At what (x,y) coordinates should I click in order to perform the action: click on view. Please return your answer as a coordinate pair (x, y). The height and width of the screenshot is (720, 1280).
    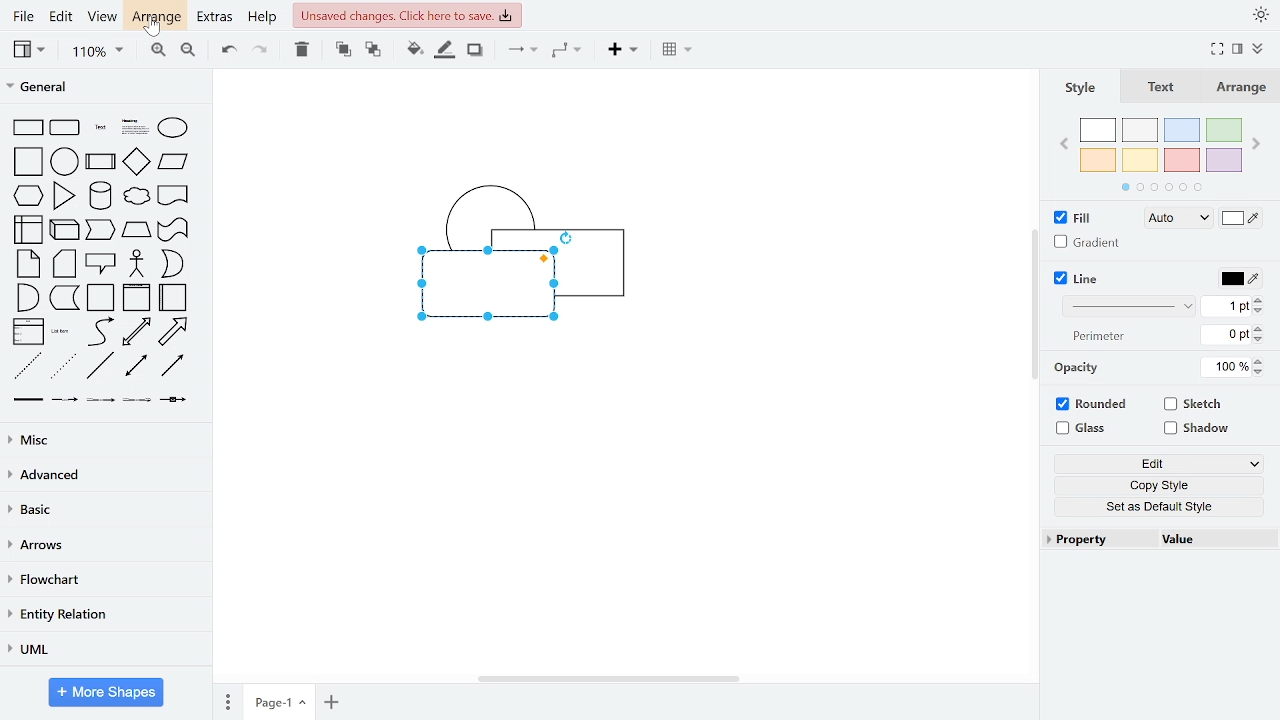
    Looking at the image, I should click on (36, 52).